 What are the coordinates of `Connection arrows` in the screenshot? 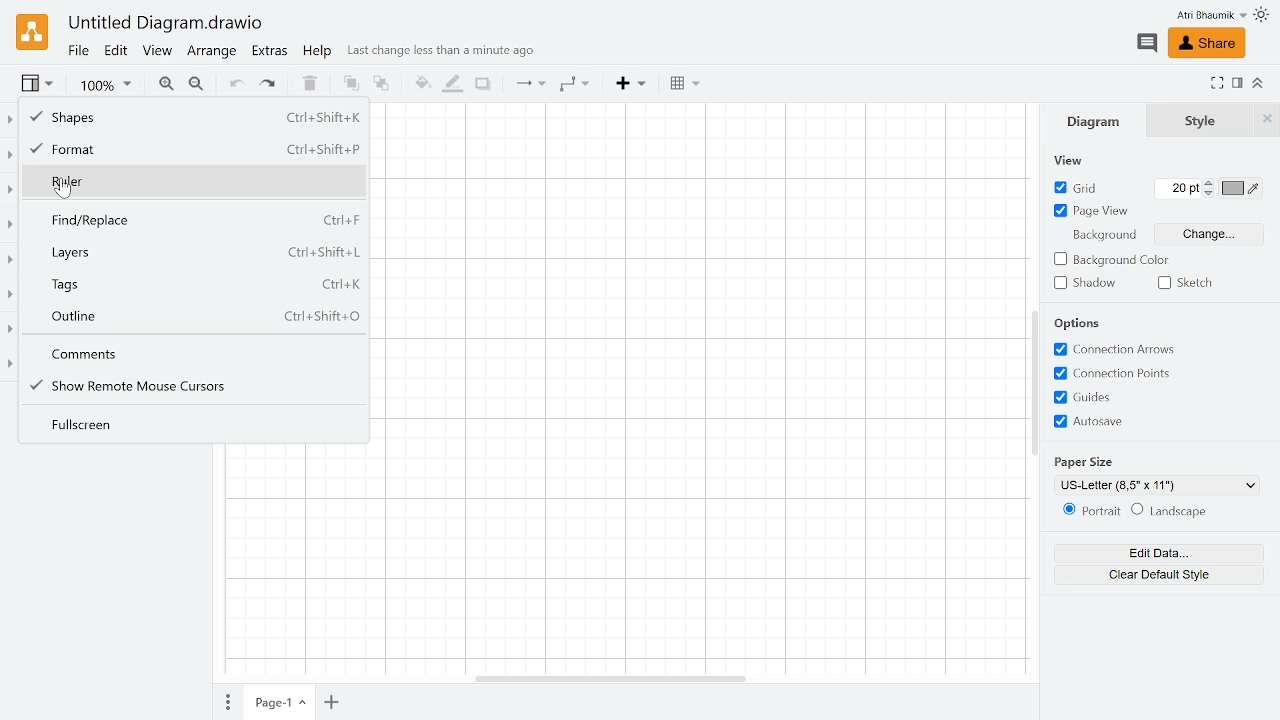 It's located at (1117, 347).